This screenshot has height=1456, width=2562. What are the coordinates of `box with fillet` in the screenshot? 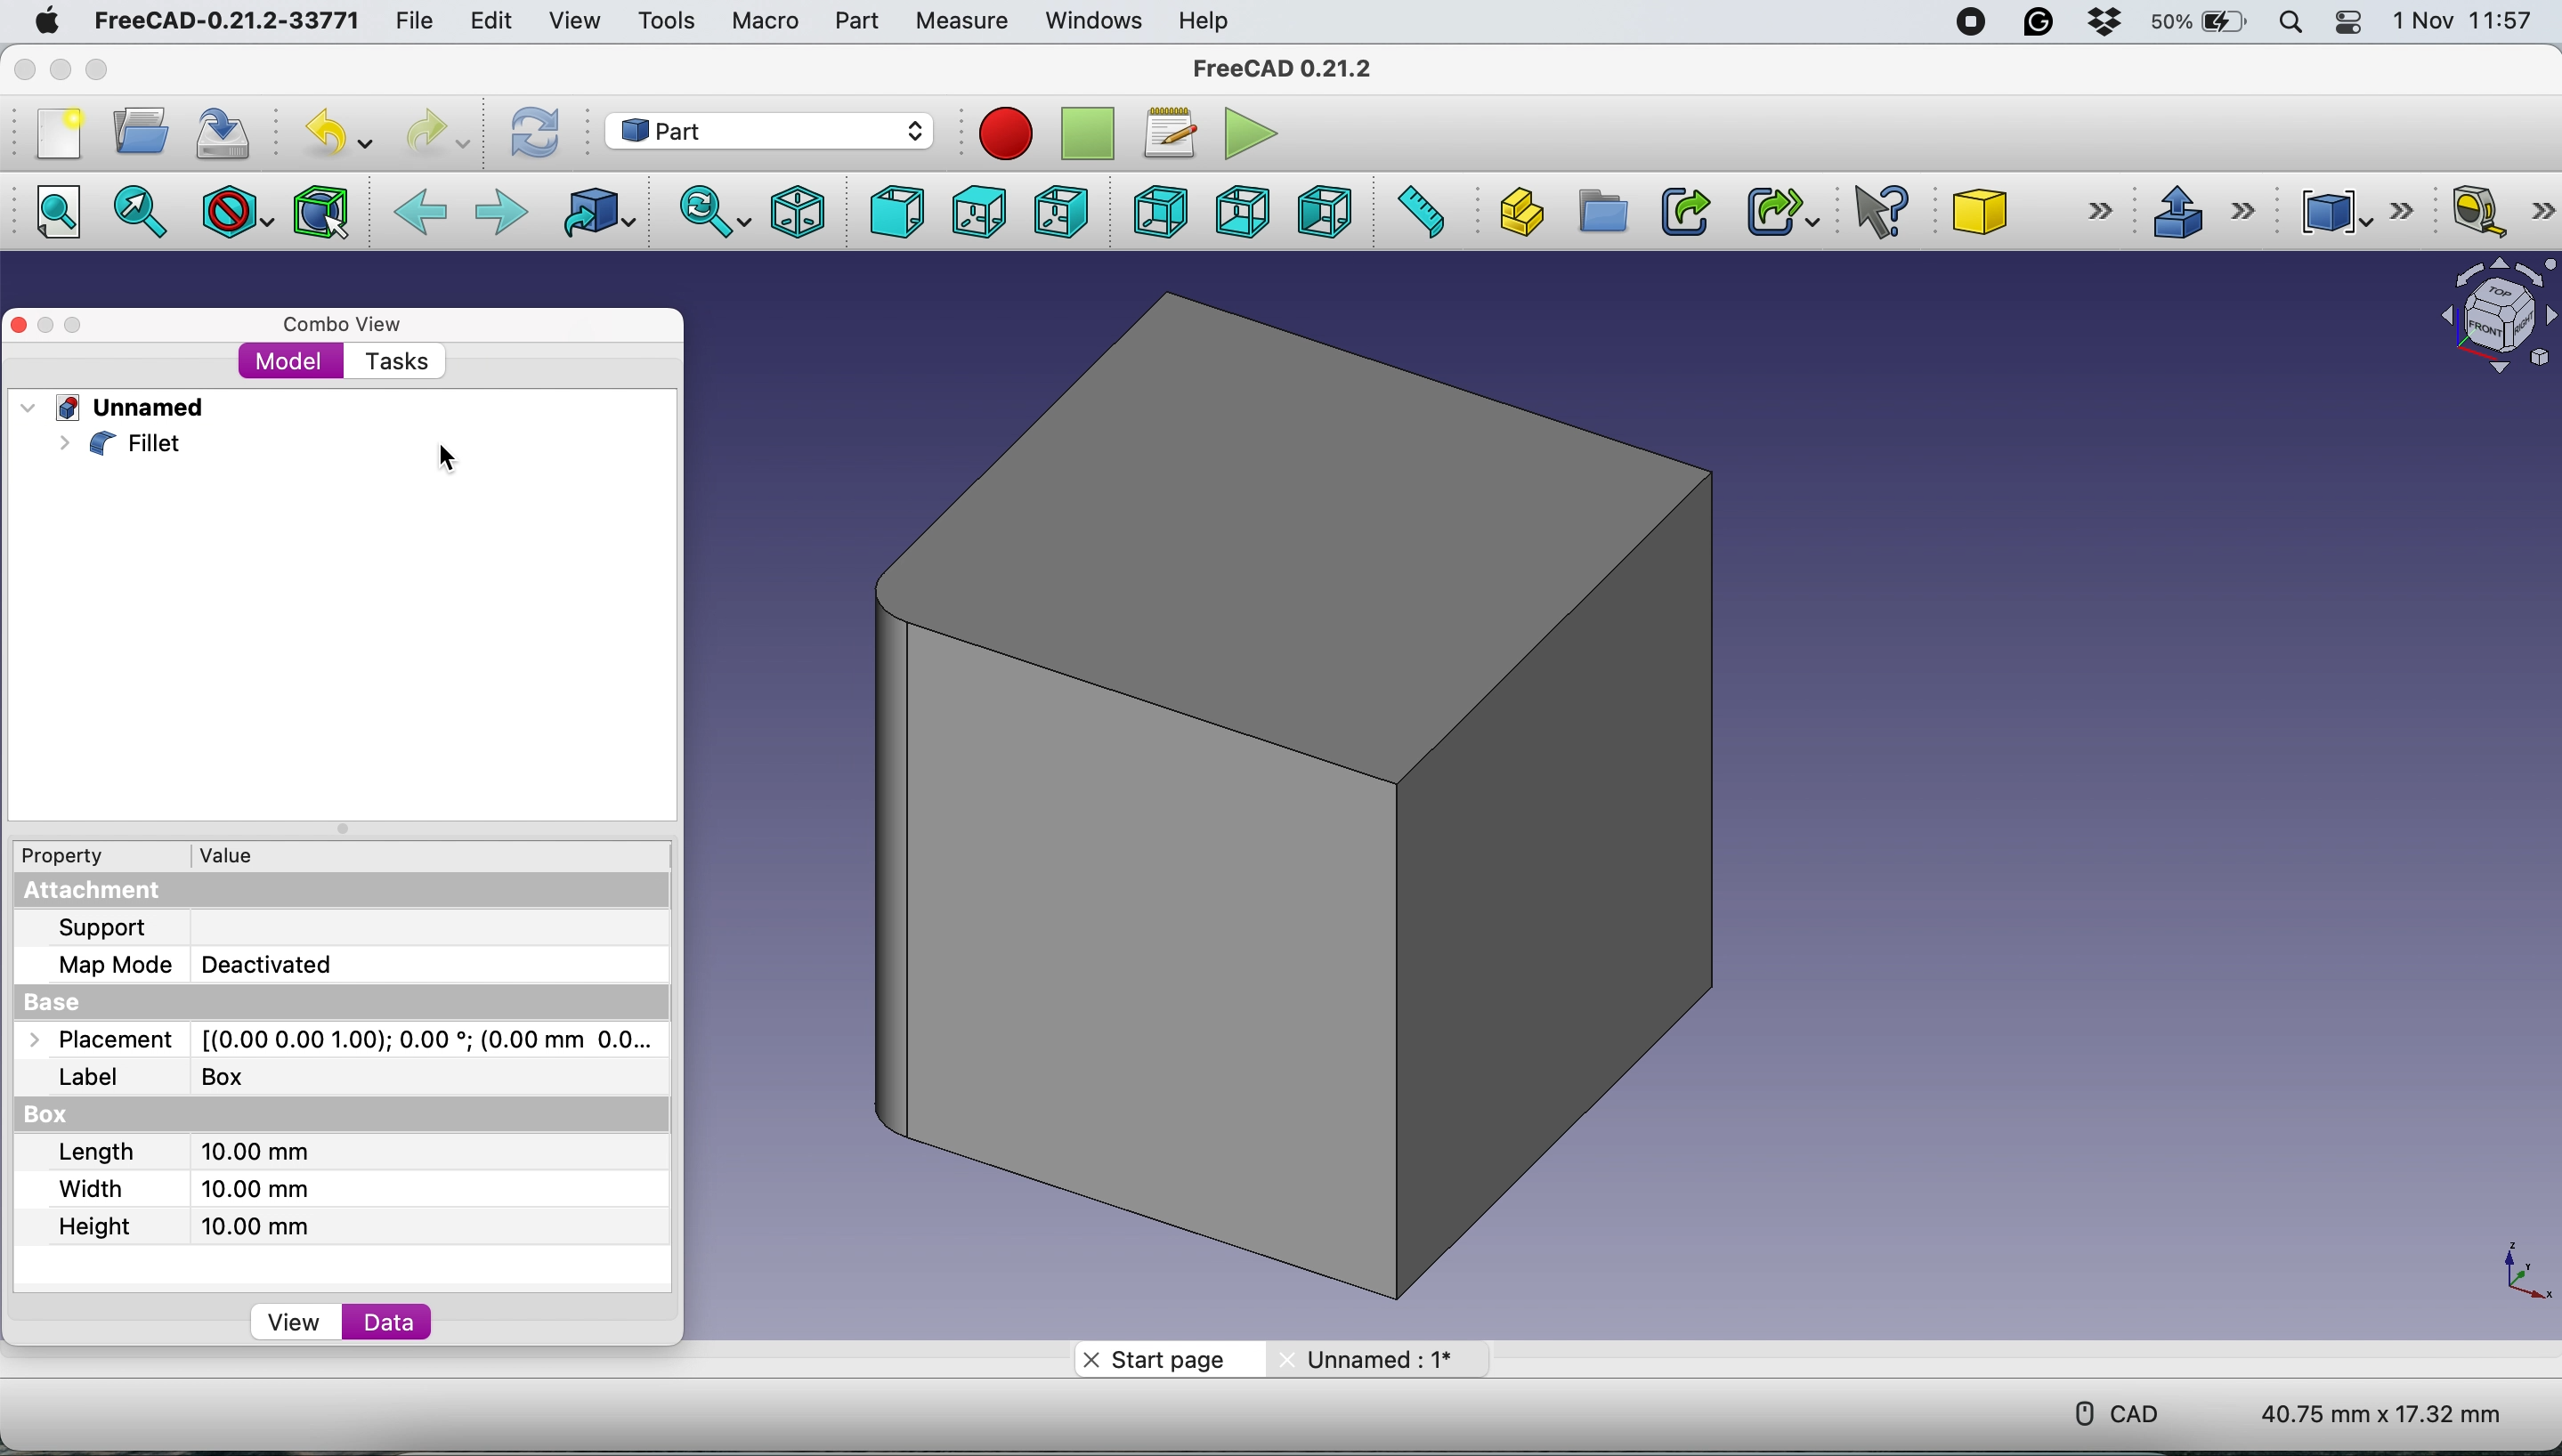 It's located at (1298, 794).